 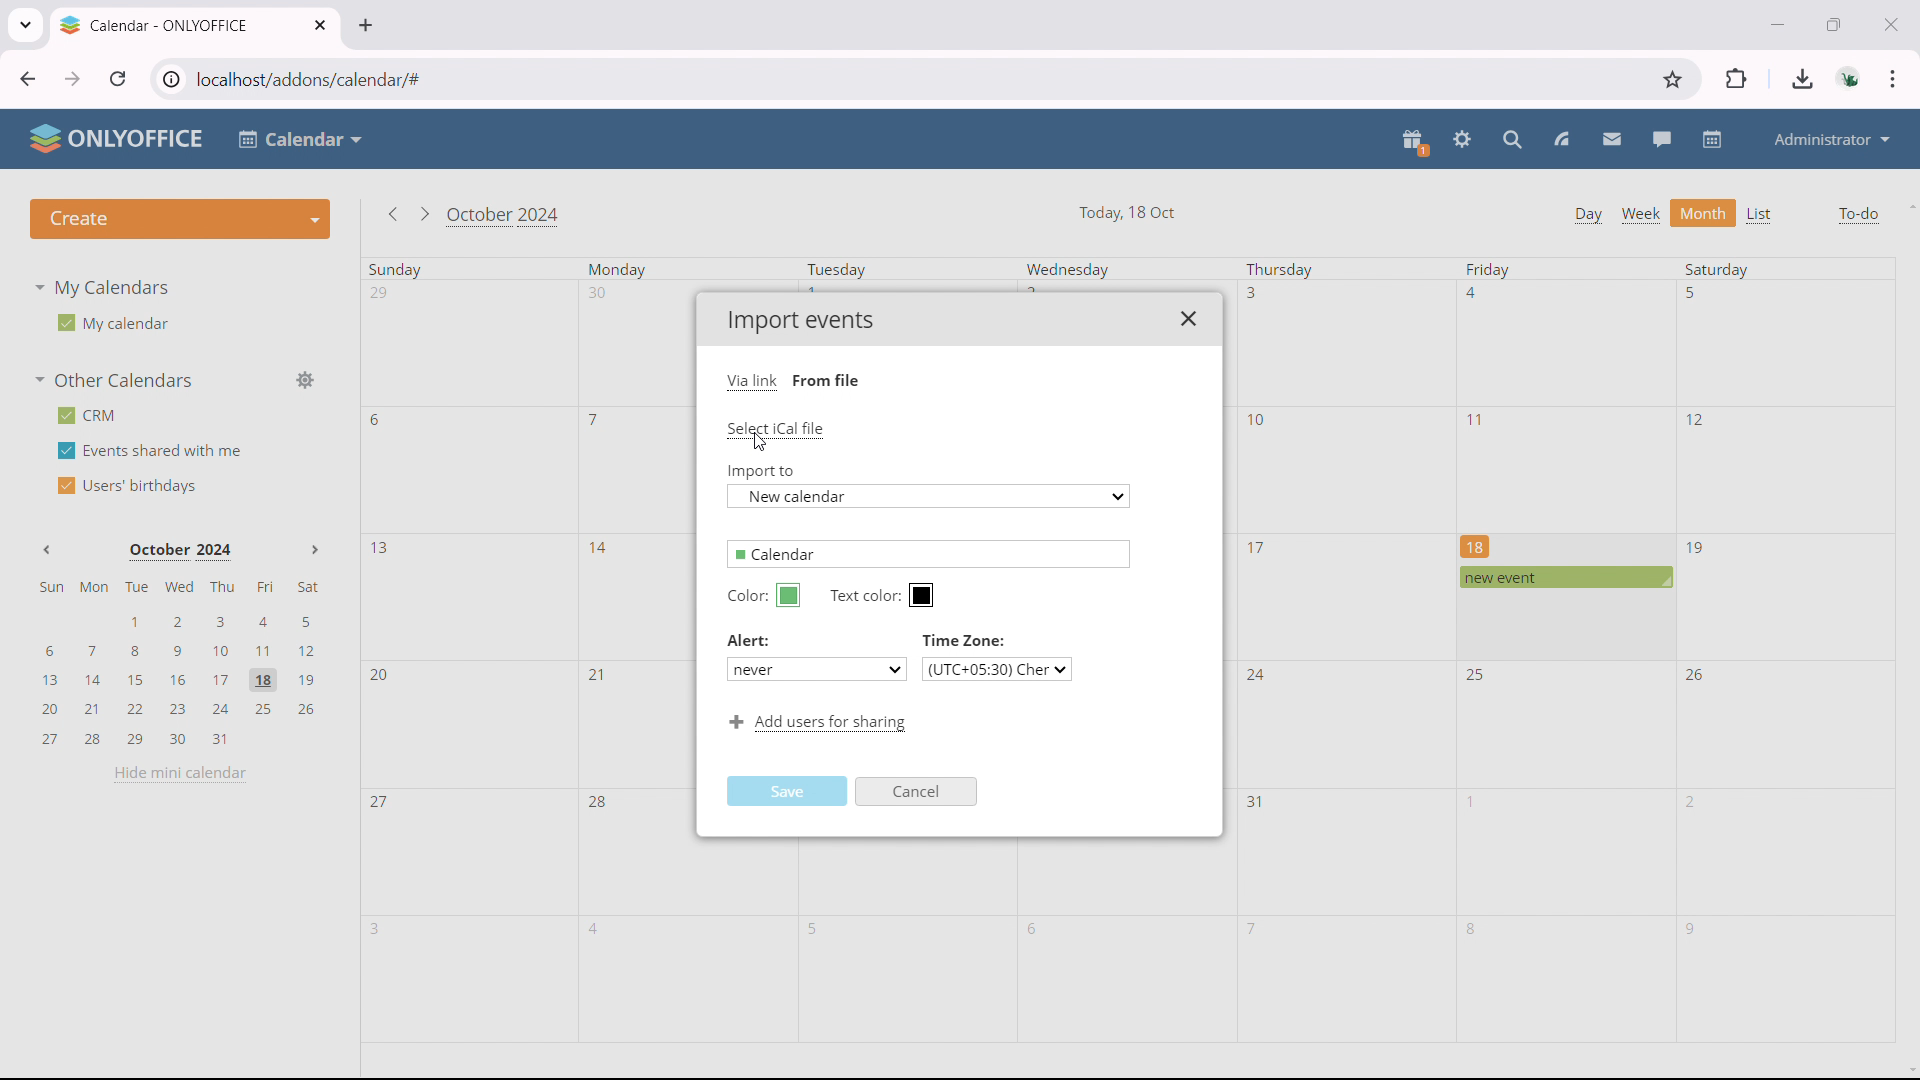 What do you see at coordinates (754, 381) in the screenshot?
I see `Via link` at bounding box center [754, 381].